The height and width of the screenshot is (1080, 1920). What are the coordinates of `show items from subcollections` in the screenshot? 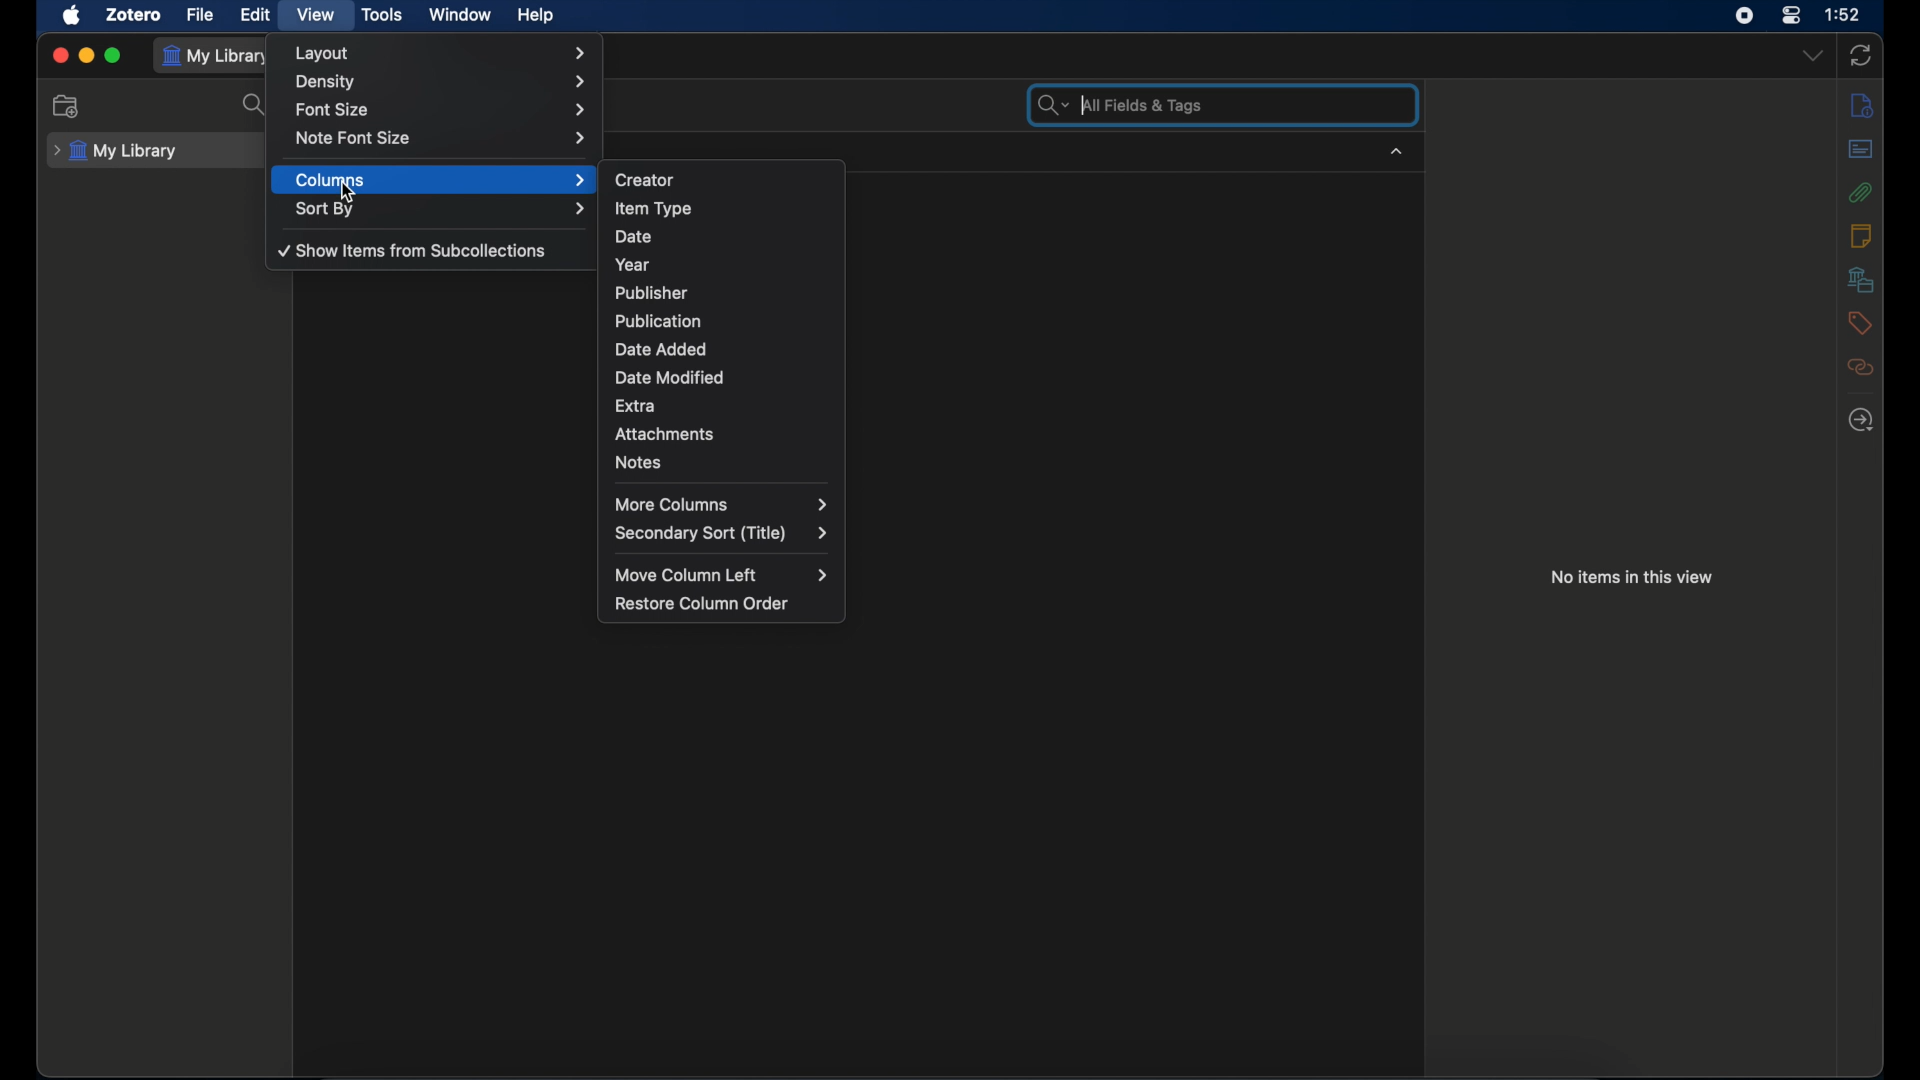 It's located at (412, 251).